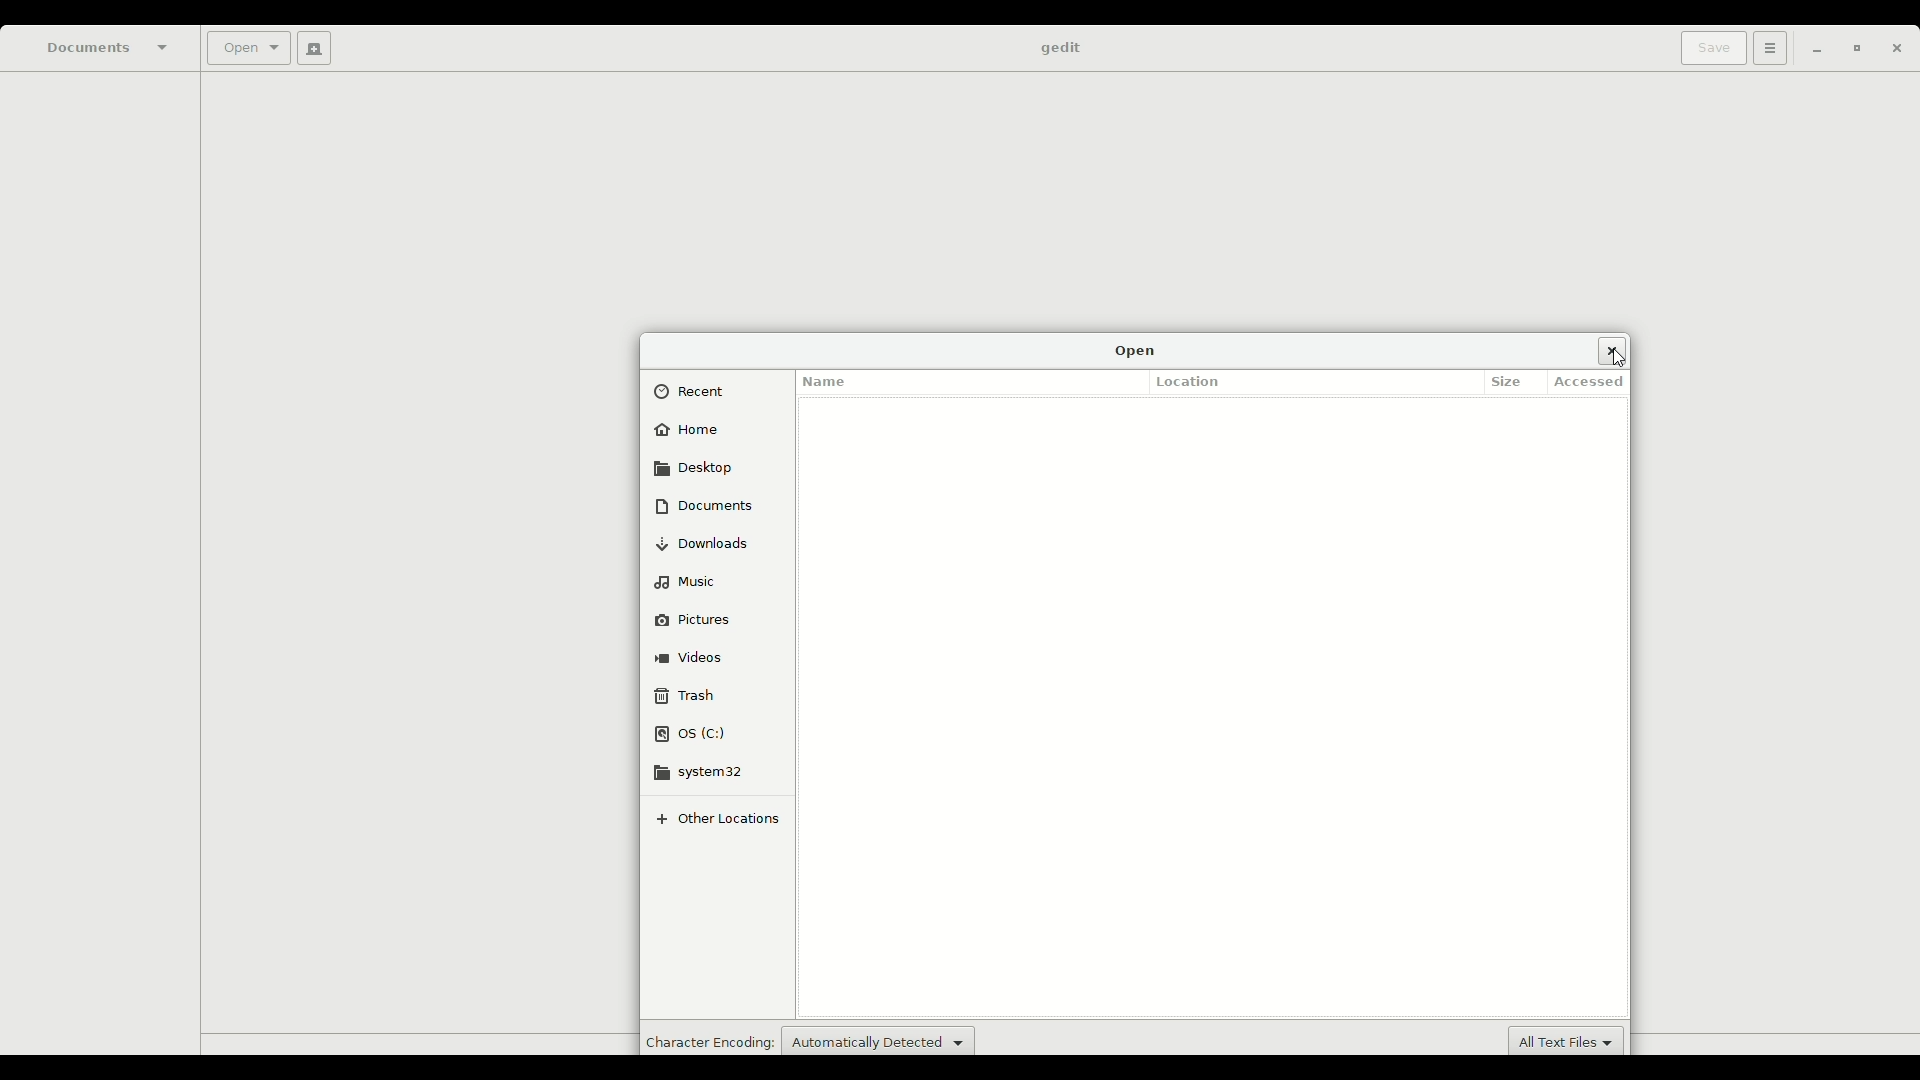 The image size is (1920, 1080). What do you see at coordinates (1612, 350) in the screenshot?
I see `Close` at bounding box center [1612, 350].